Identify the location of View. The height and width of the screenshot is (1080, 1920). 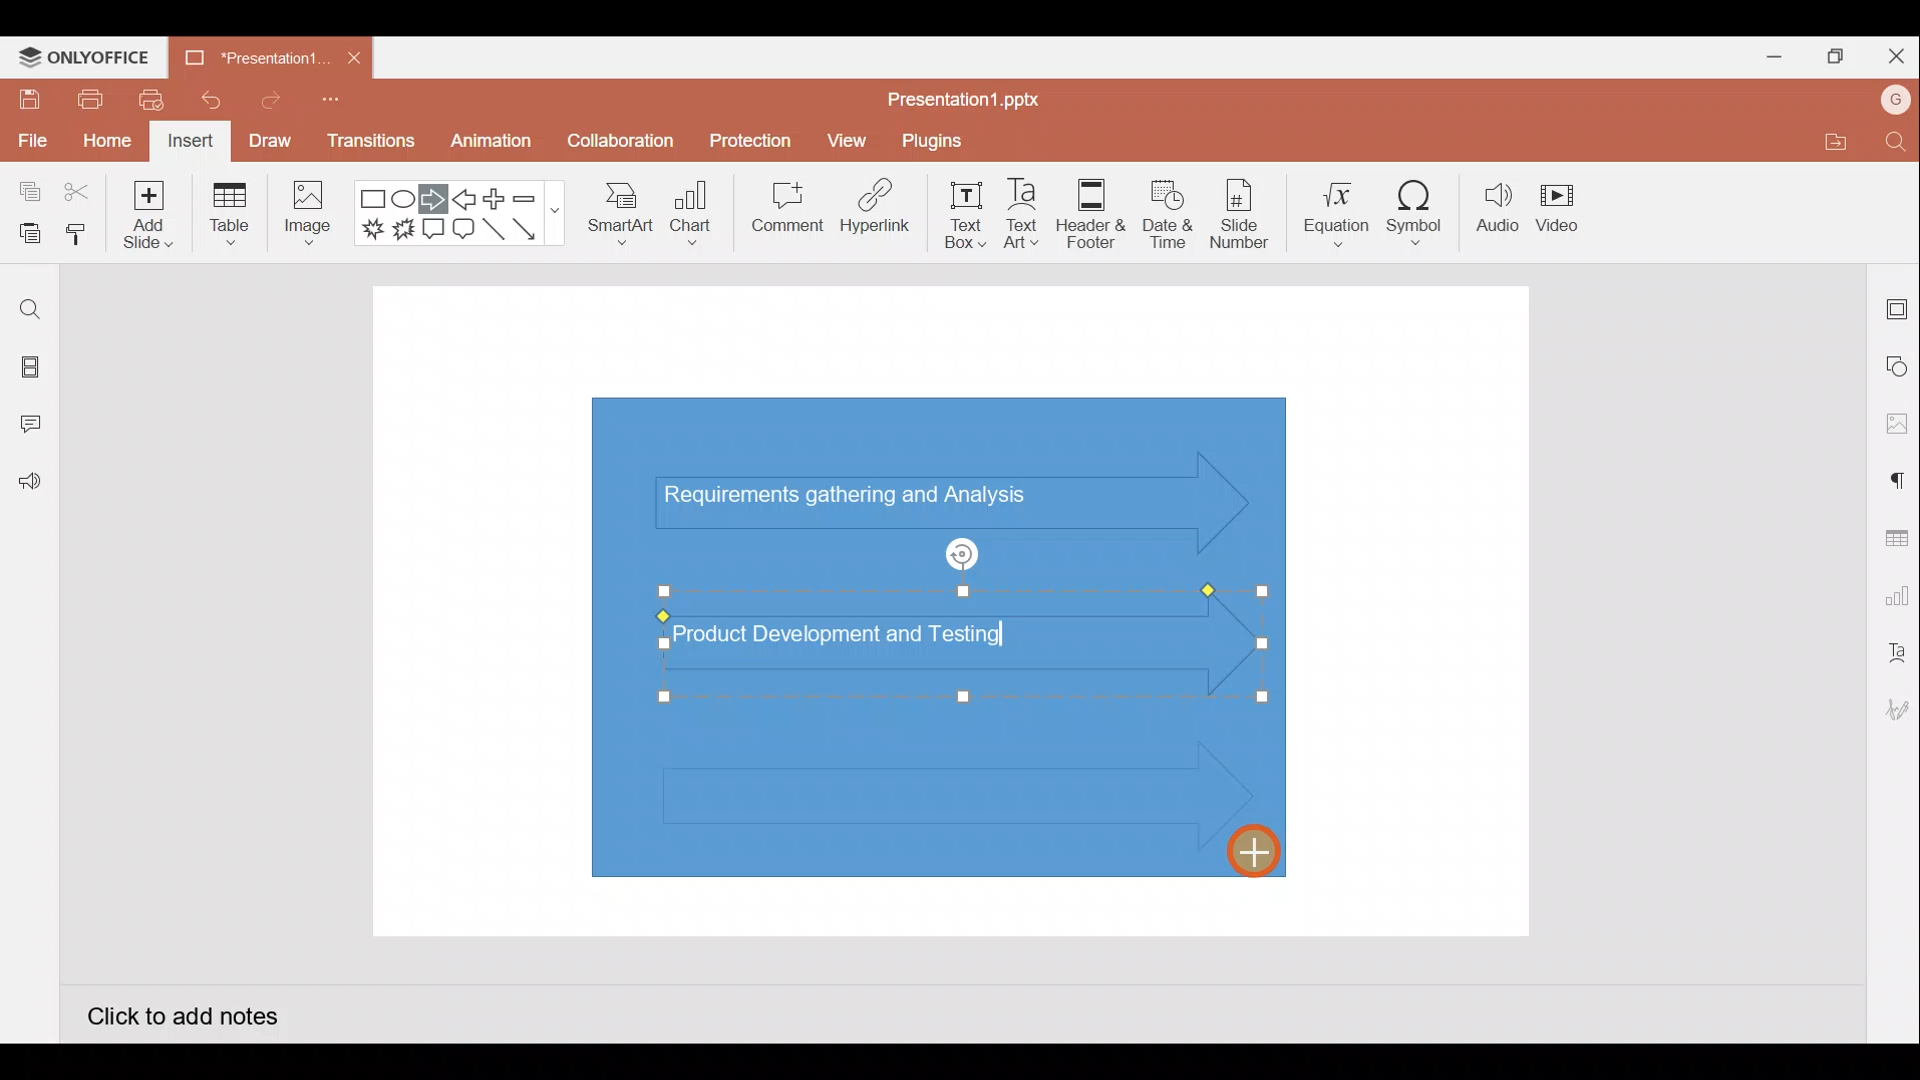
(850, 136).